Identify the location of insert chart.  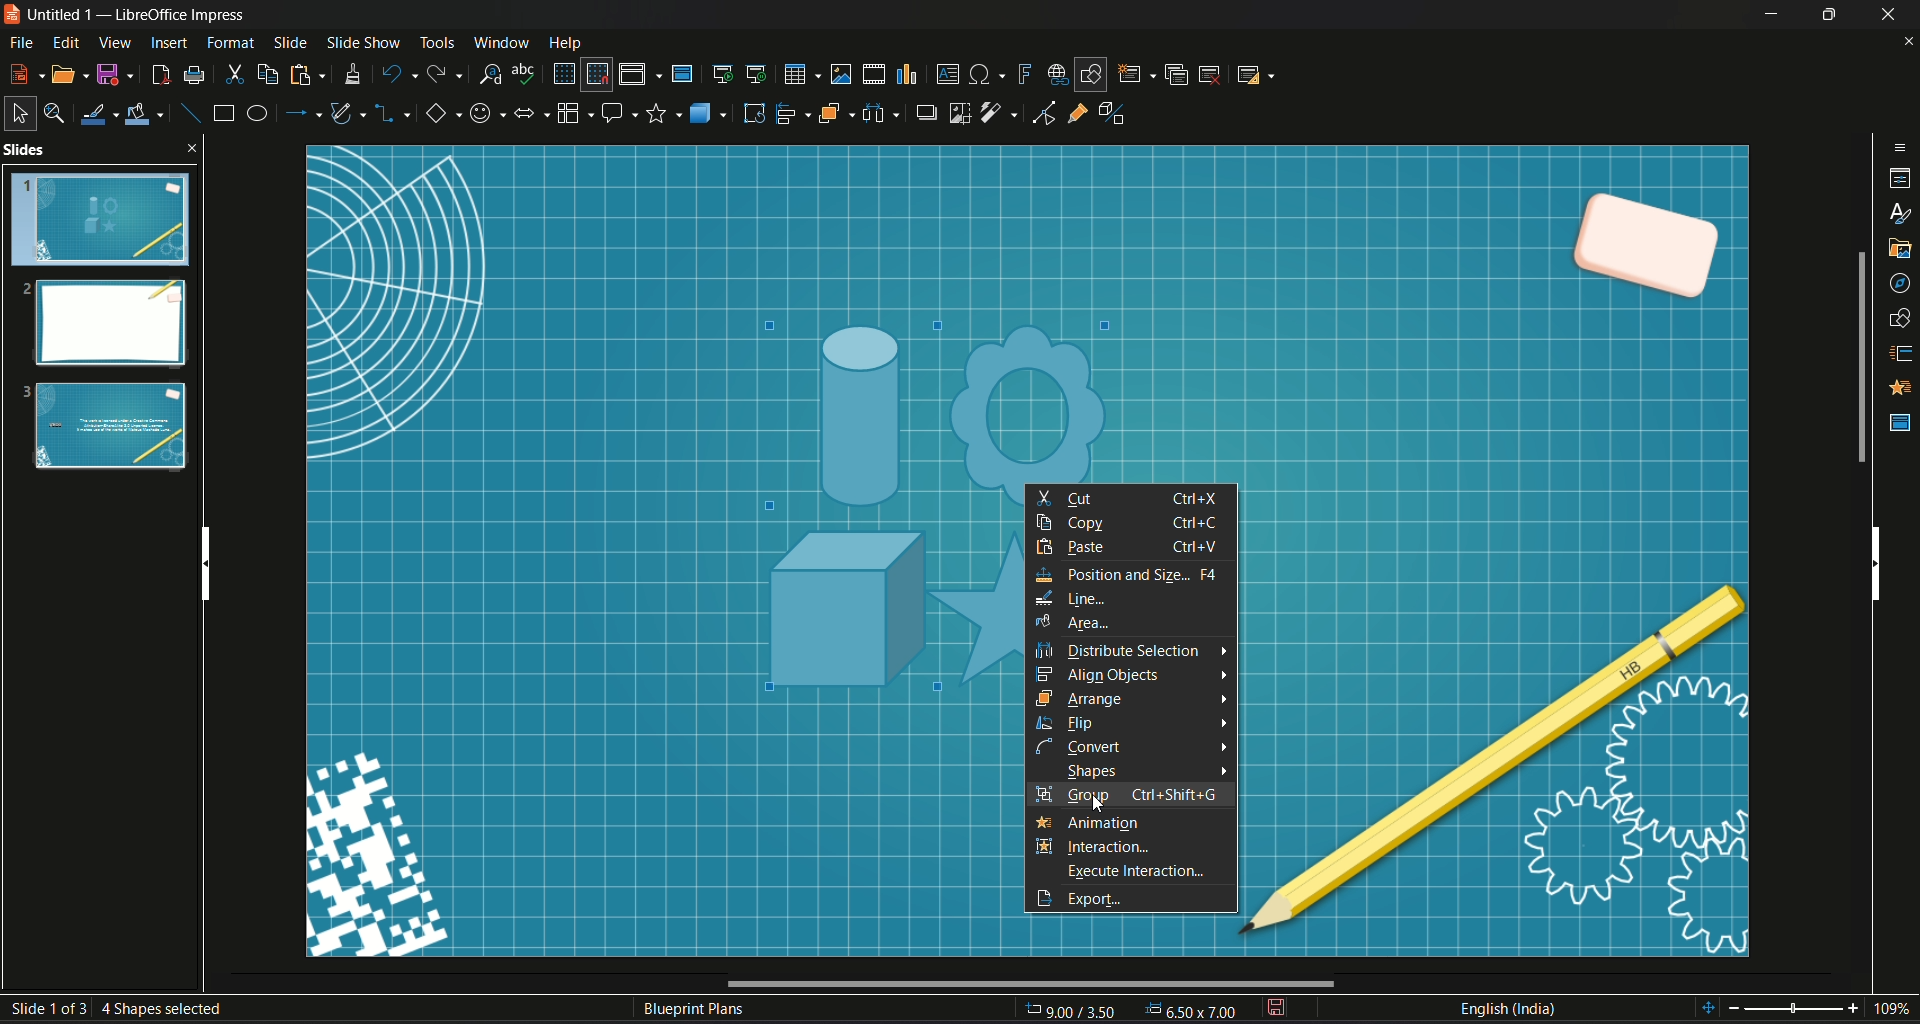
(905, 75).